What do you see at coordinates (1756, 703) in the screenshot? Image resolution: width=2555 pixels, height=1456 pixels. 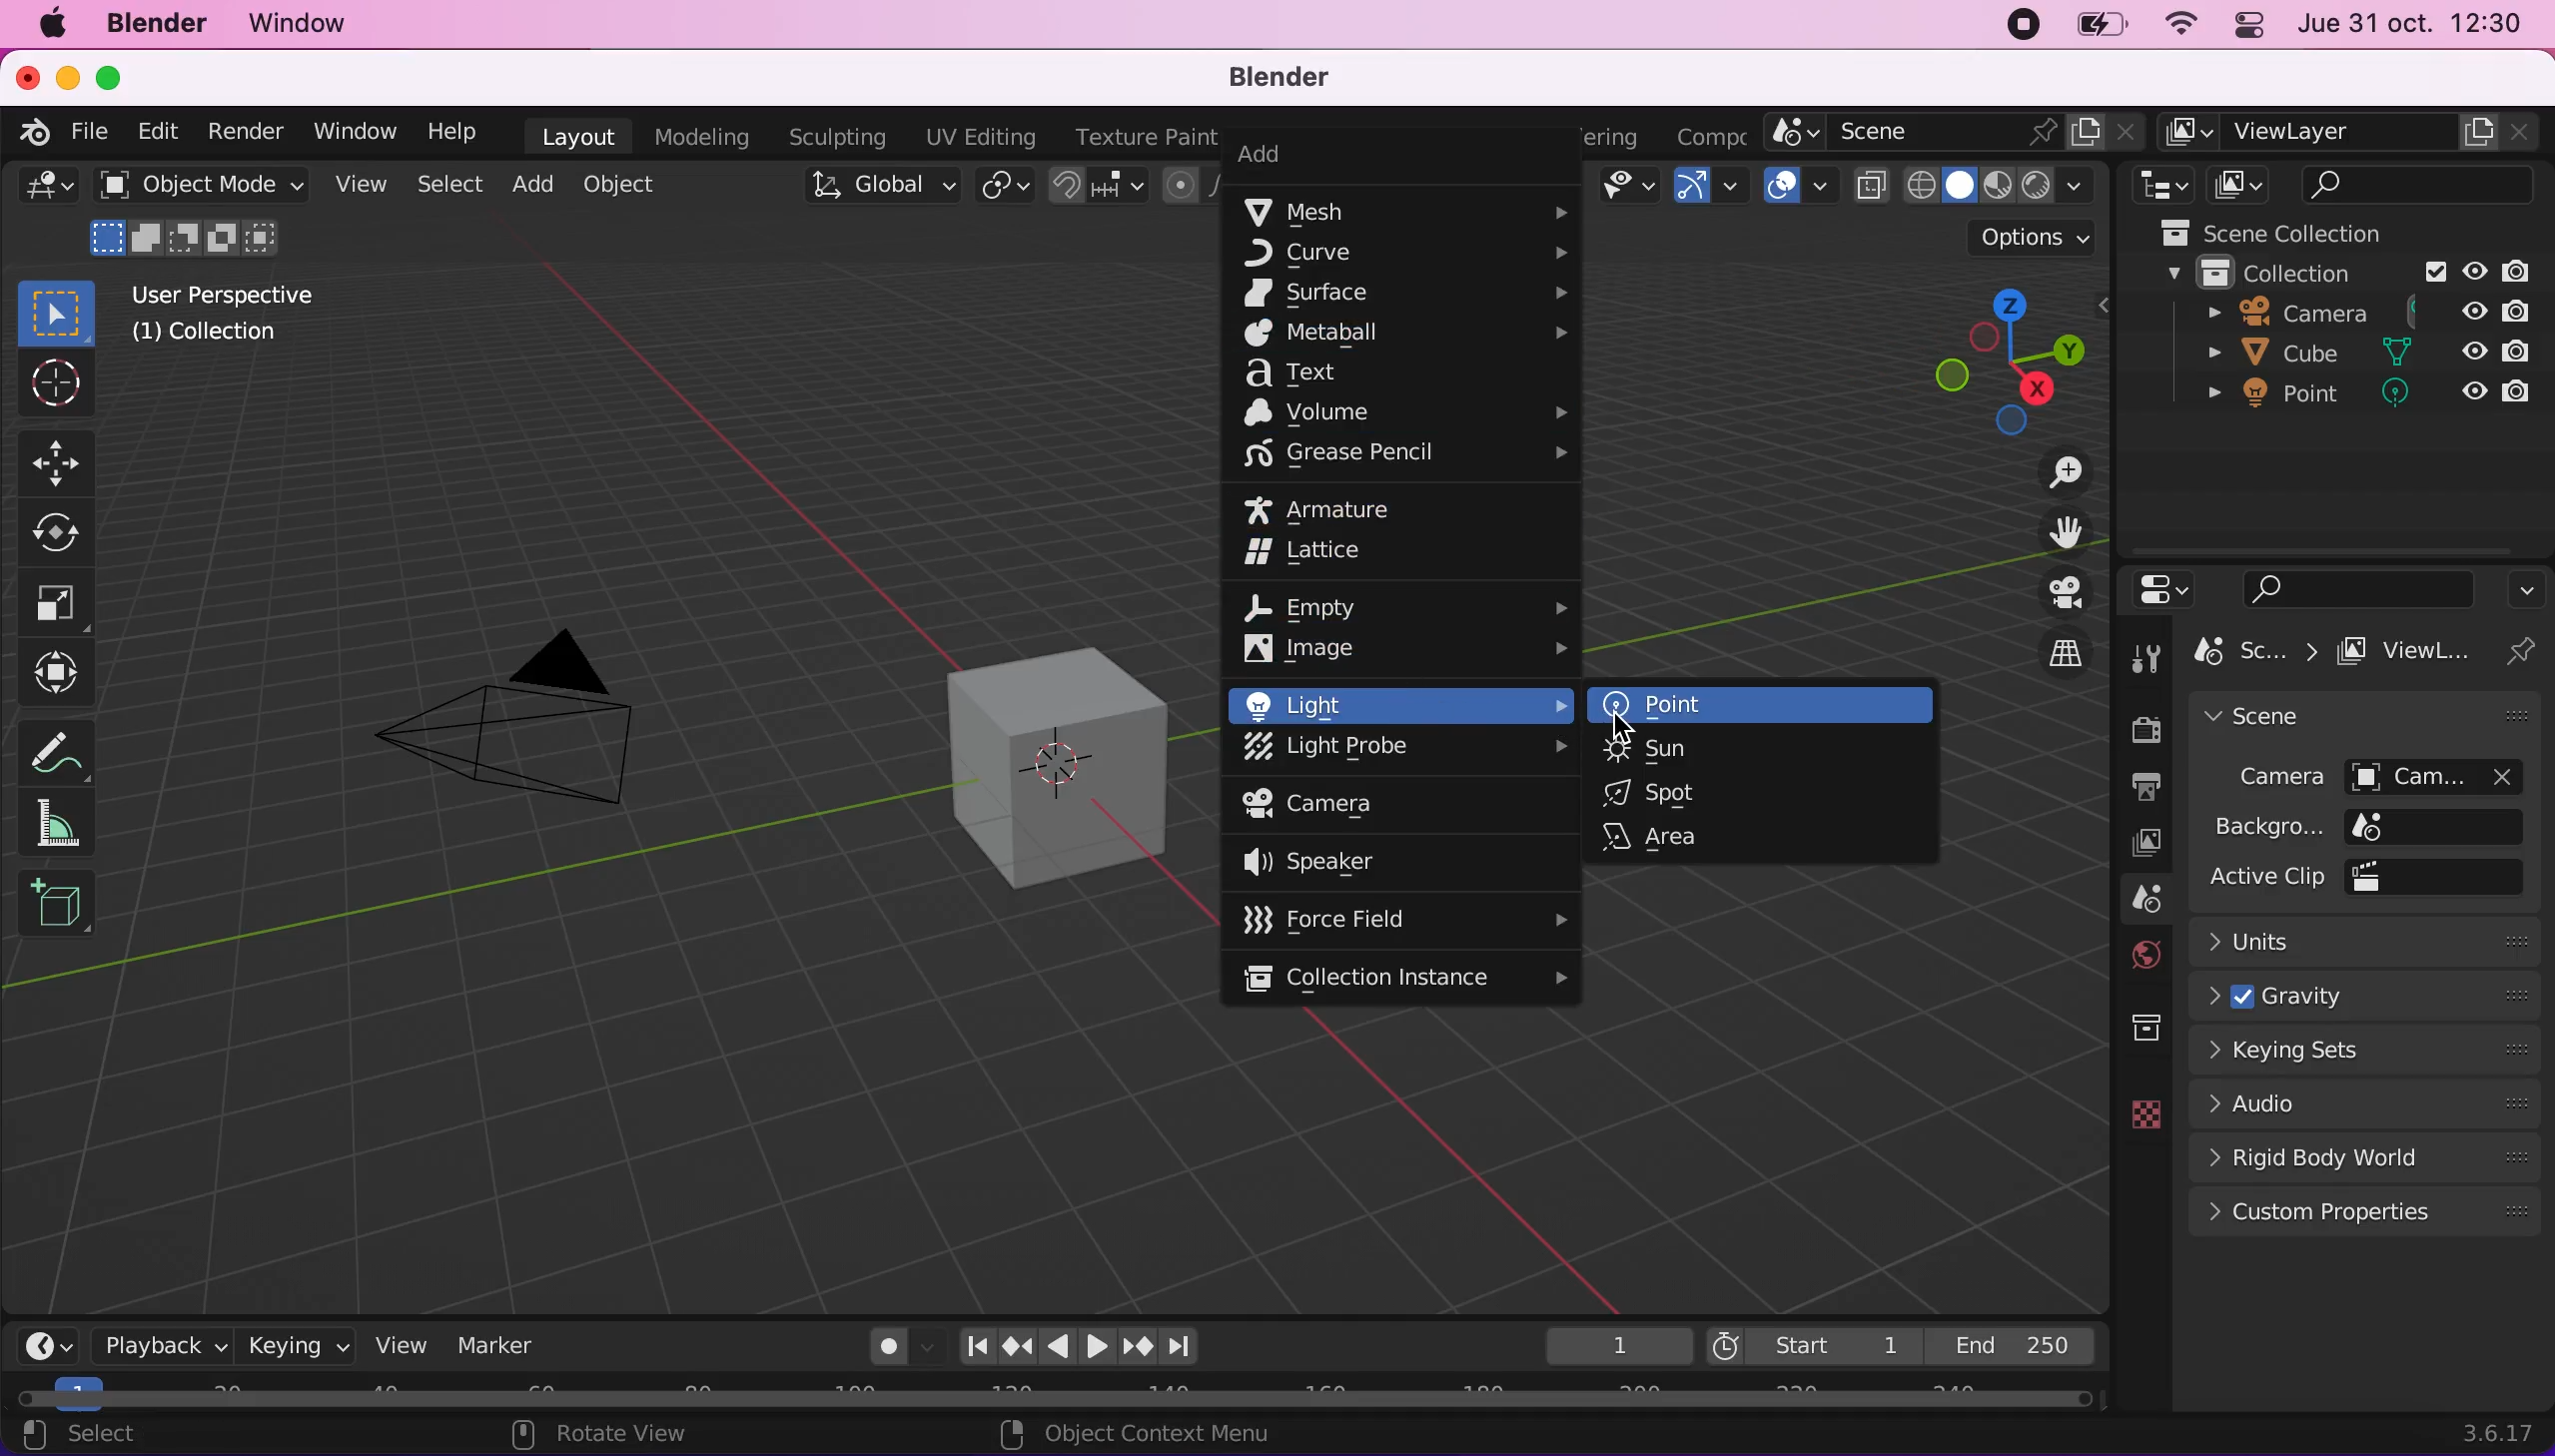 I see `point` at bounding box center [1756, 703].